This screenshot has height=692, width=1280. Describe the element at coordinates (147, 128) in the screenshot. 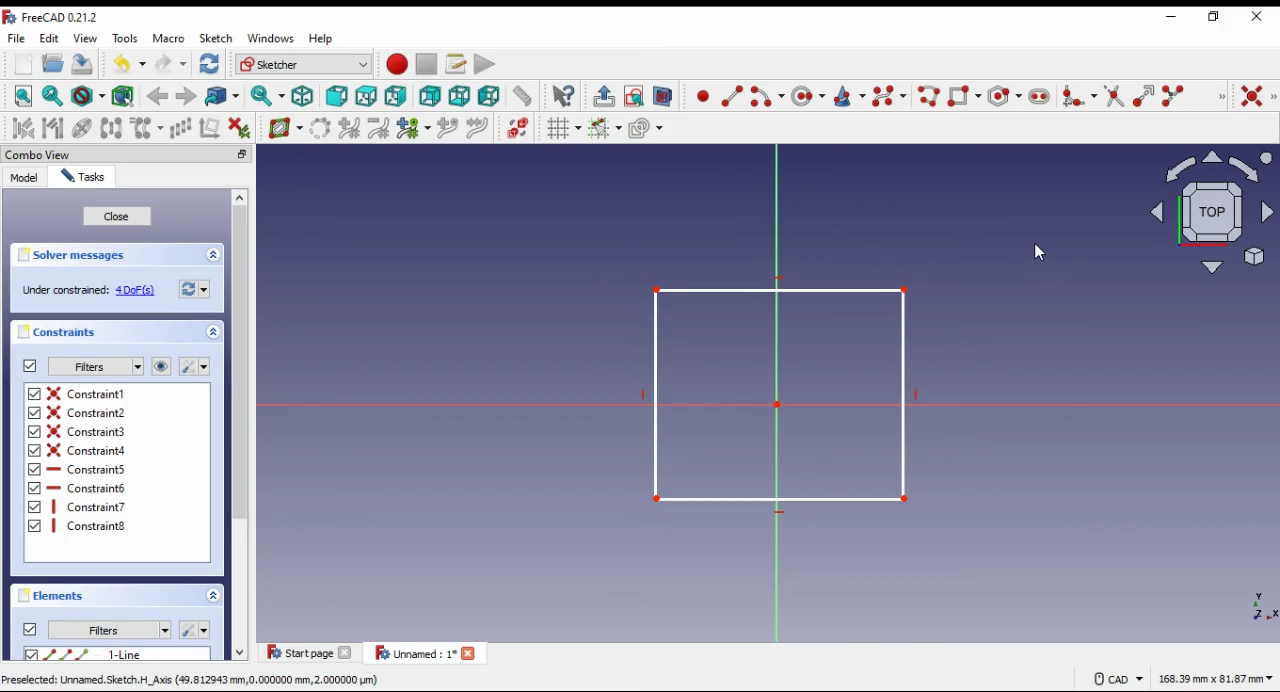

I see `clone` at that location.